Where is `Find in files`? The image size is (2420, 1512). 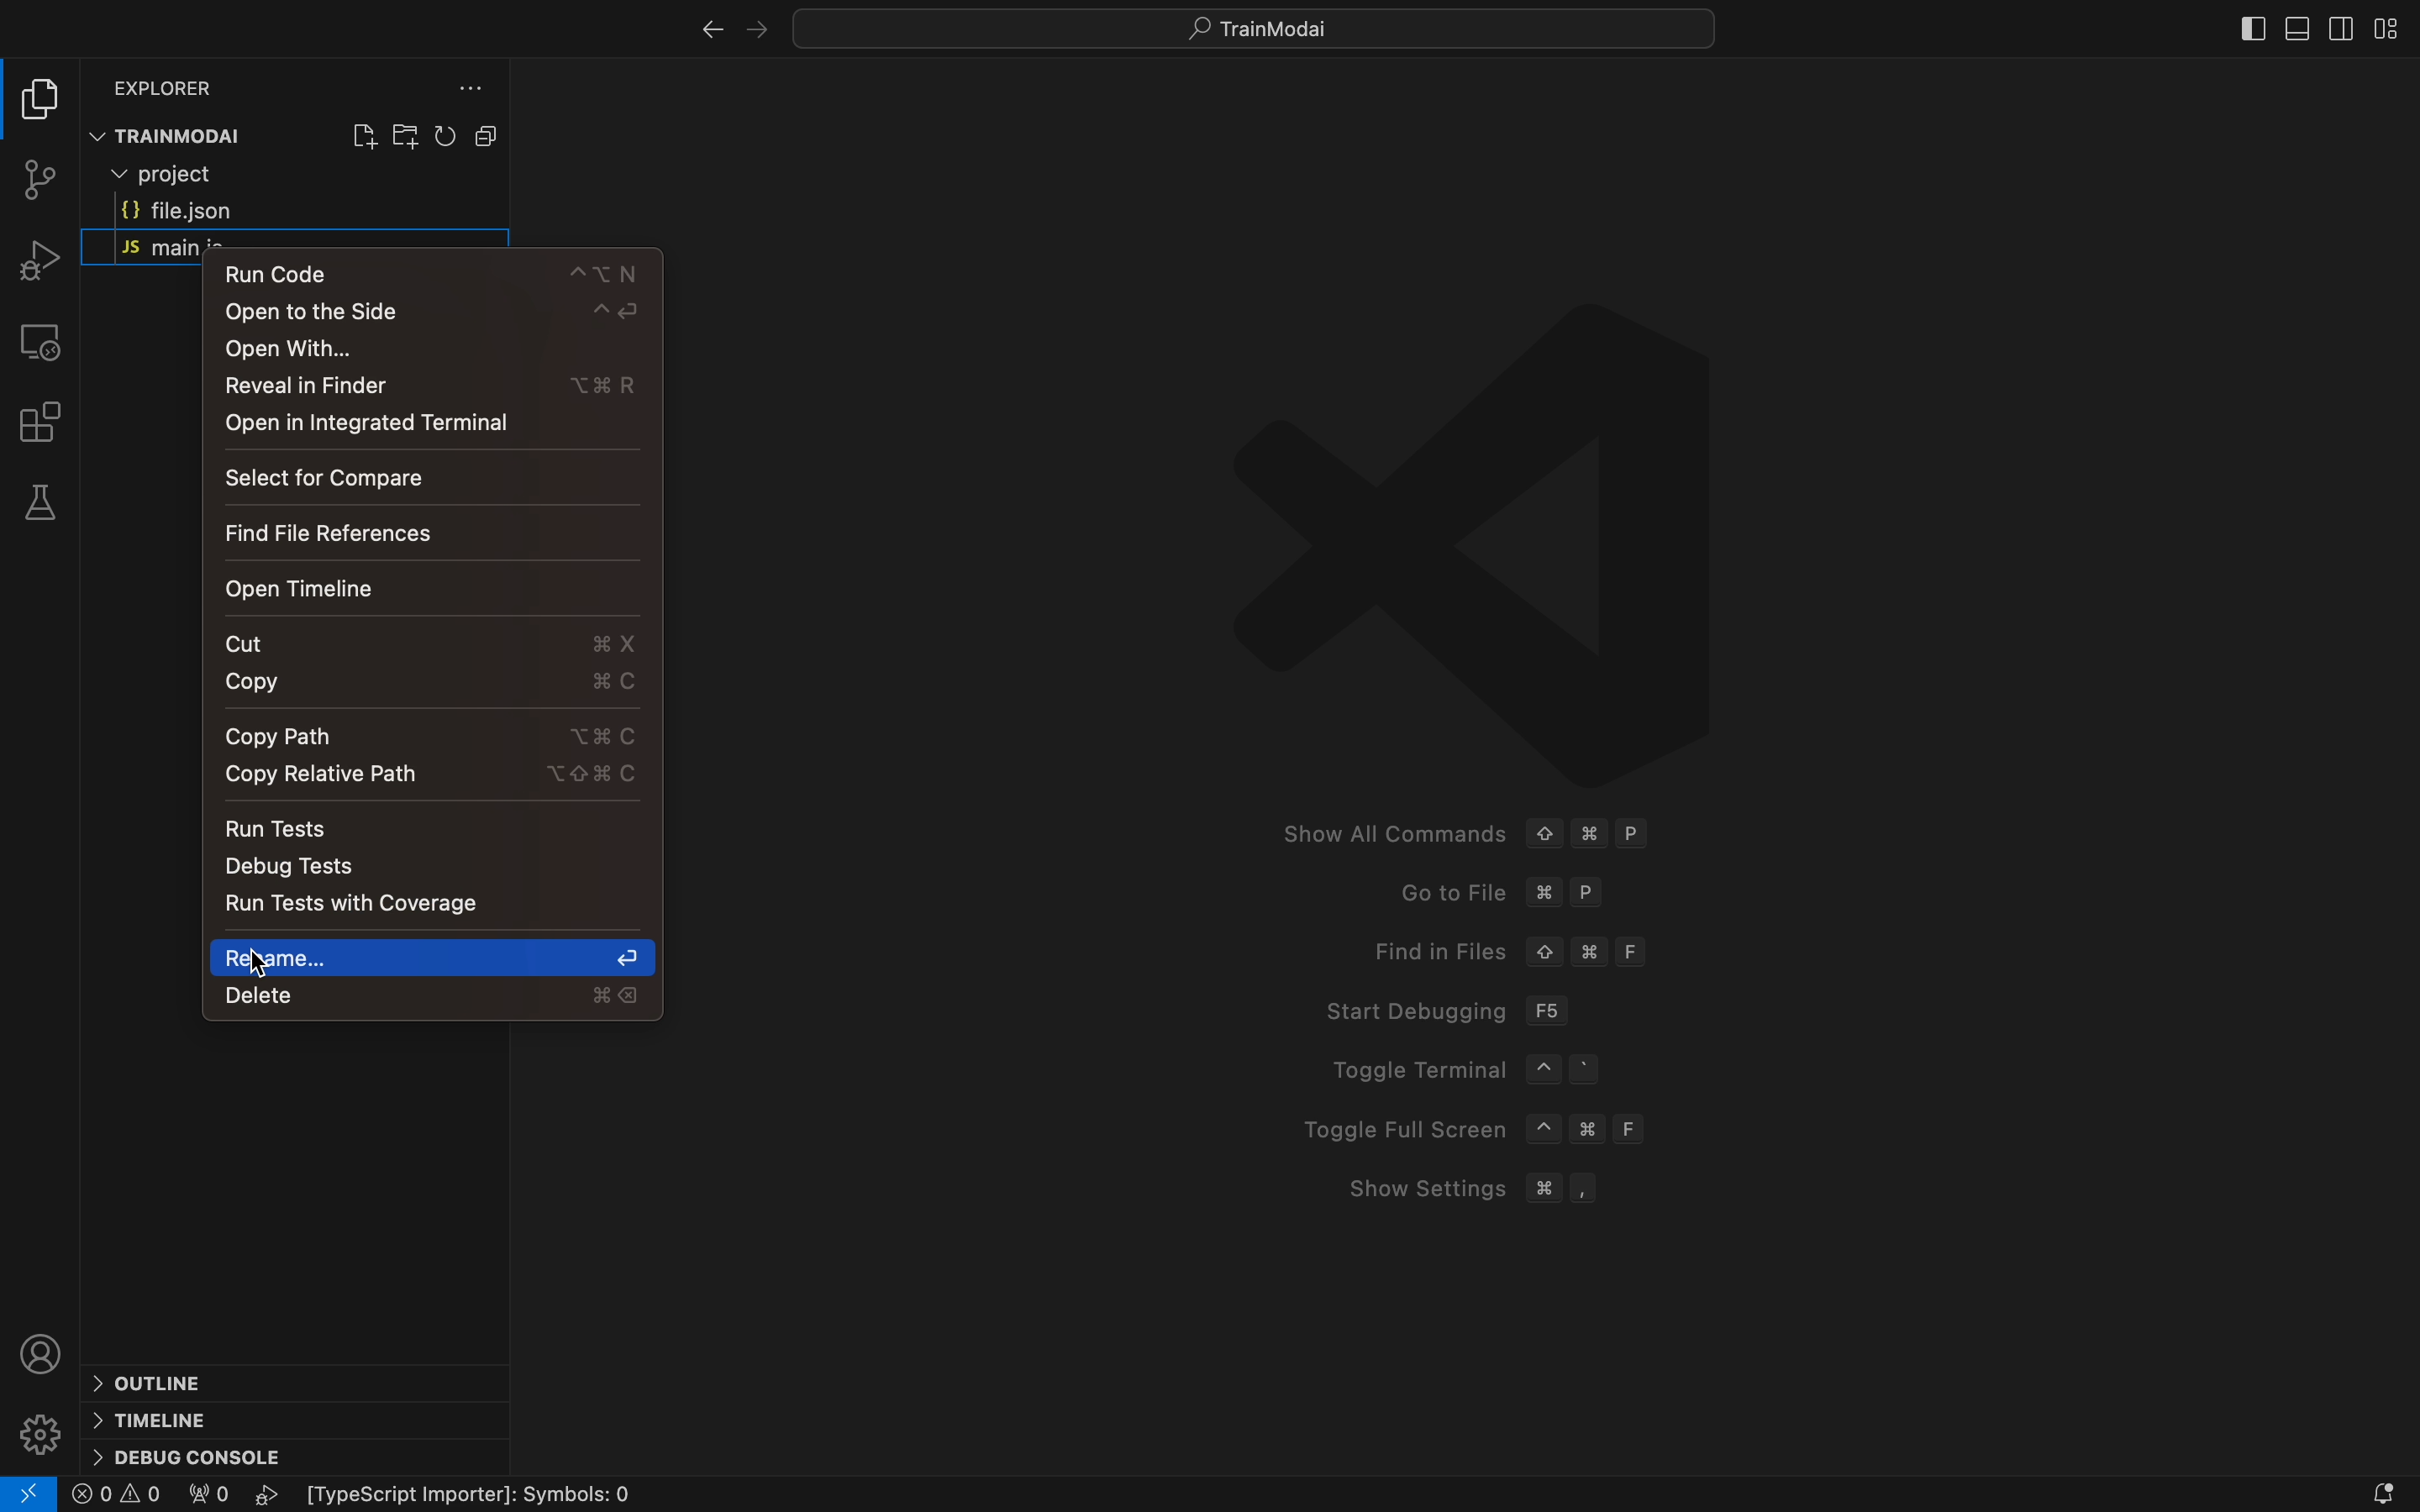 Find in files is located at coordinates (1519, 949).